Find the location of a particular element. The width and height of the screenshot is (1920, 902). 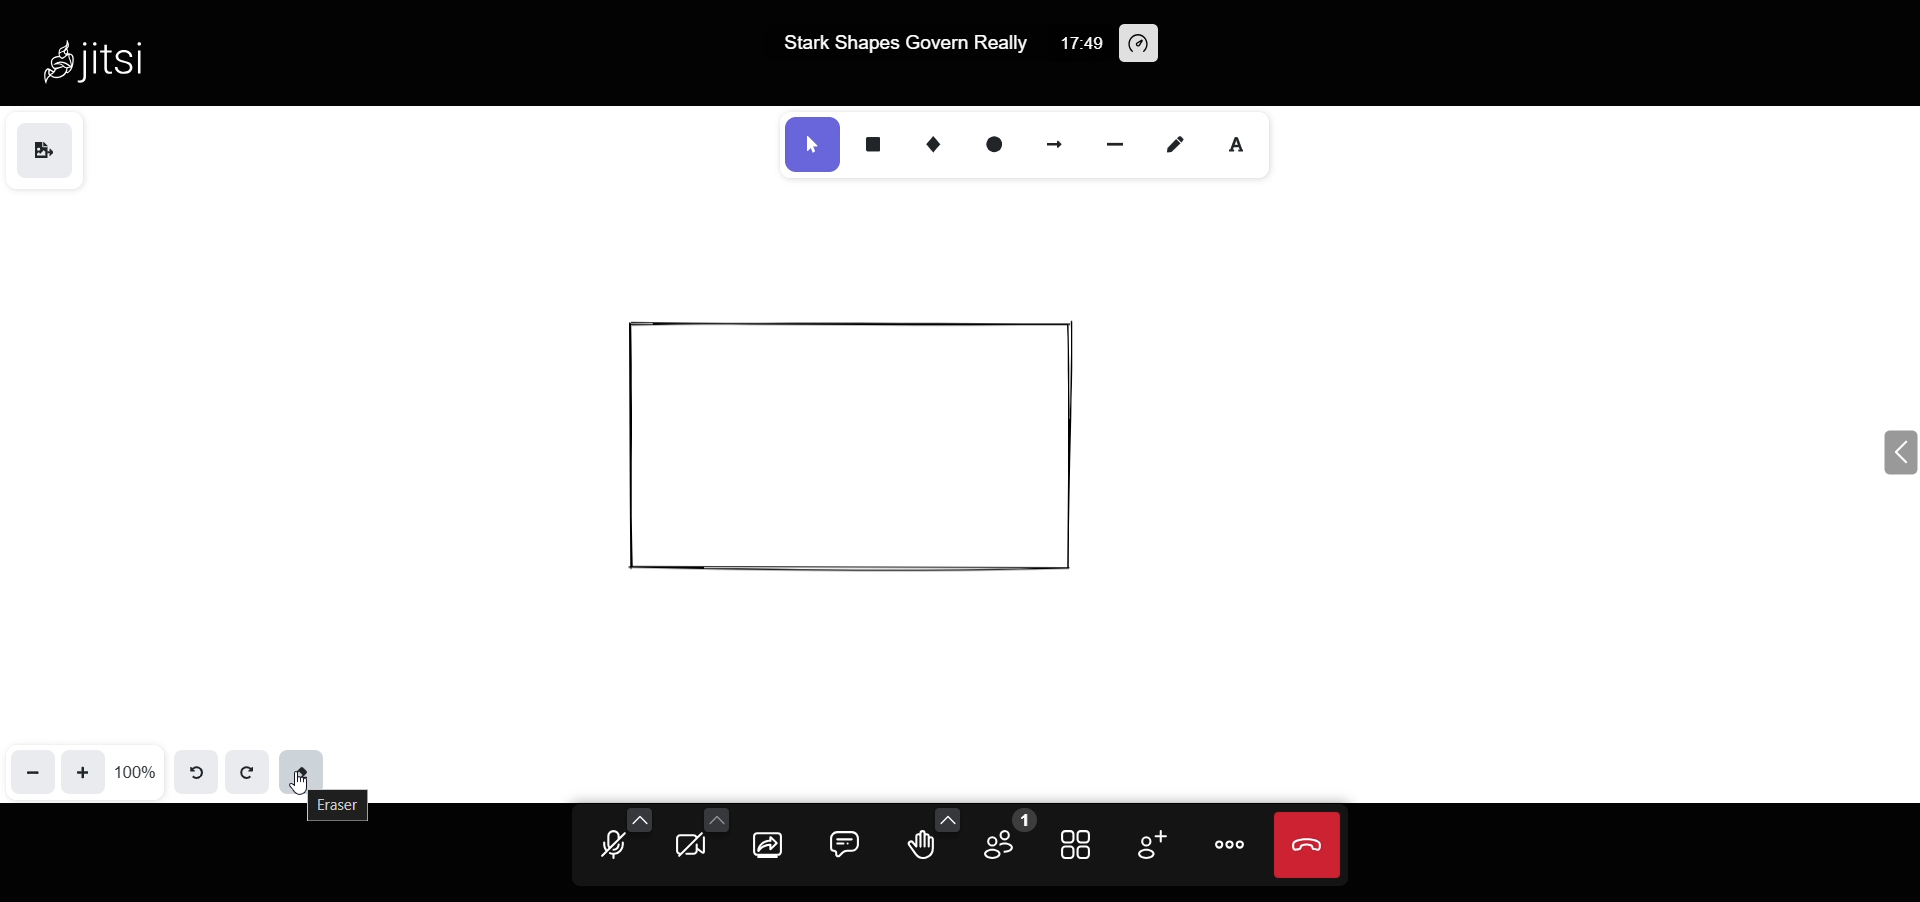

cursor is located at coordinates (303, 792).